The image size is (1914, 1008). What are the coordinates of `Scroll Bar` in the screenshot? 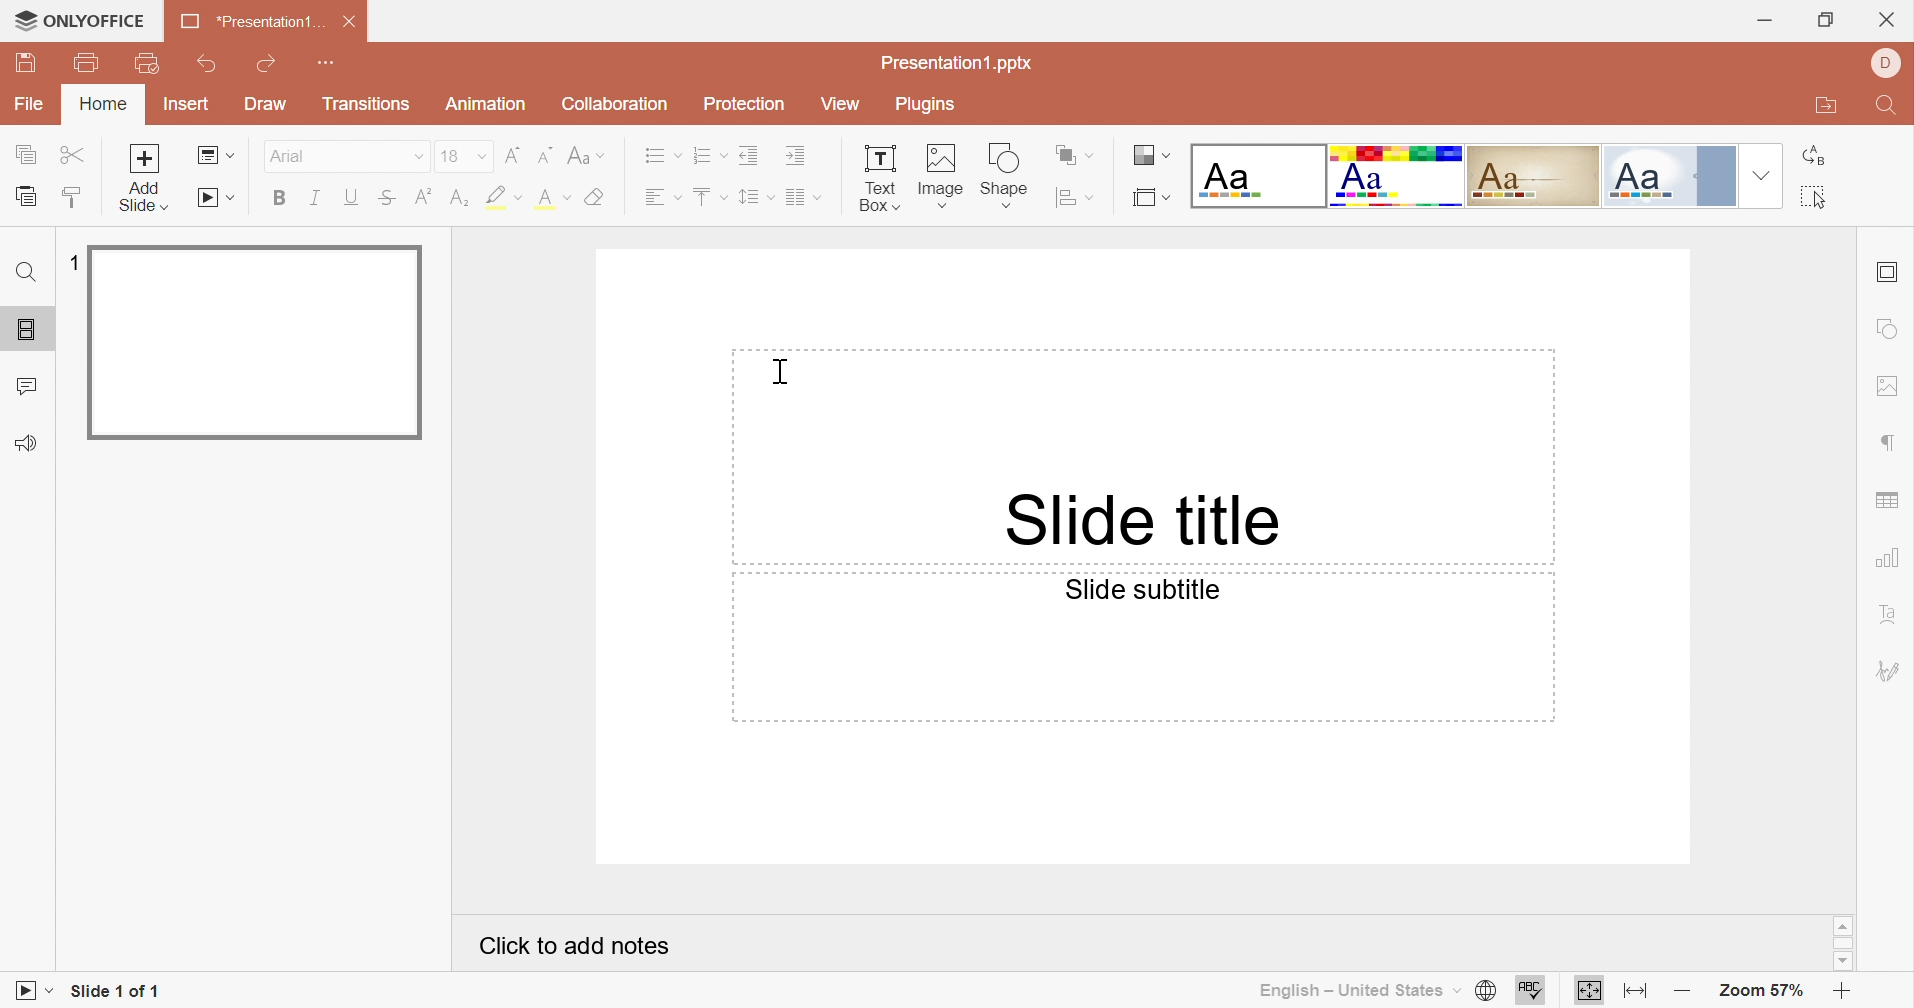 It's located at (1848, 945).